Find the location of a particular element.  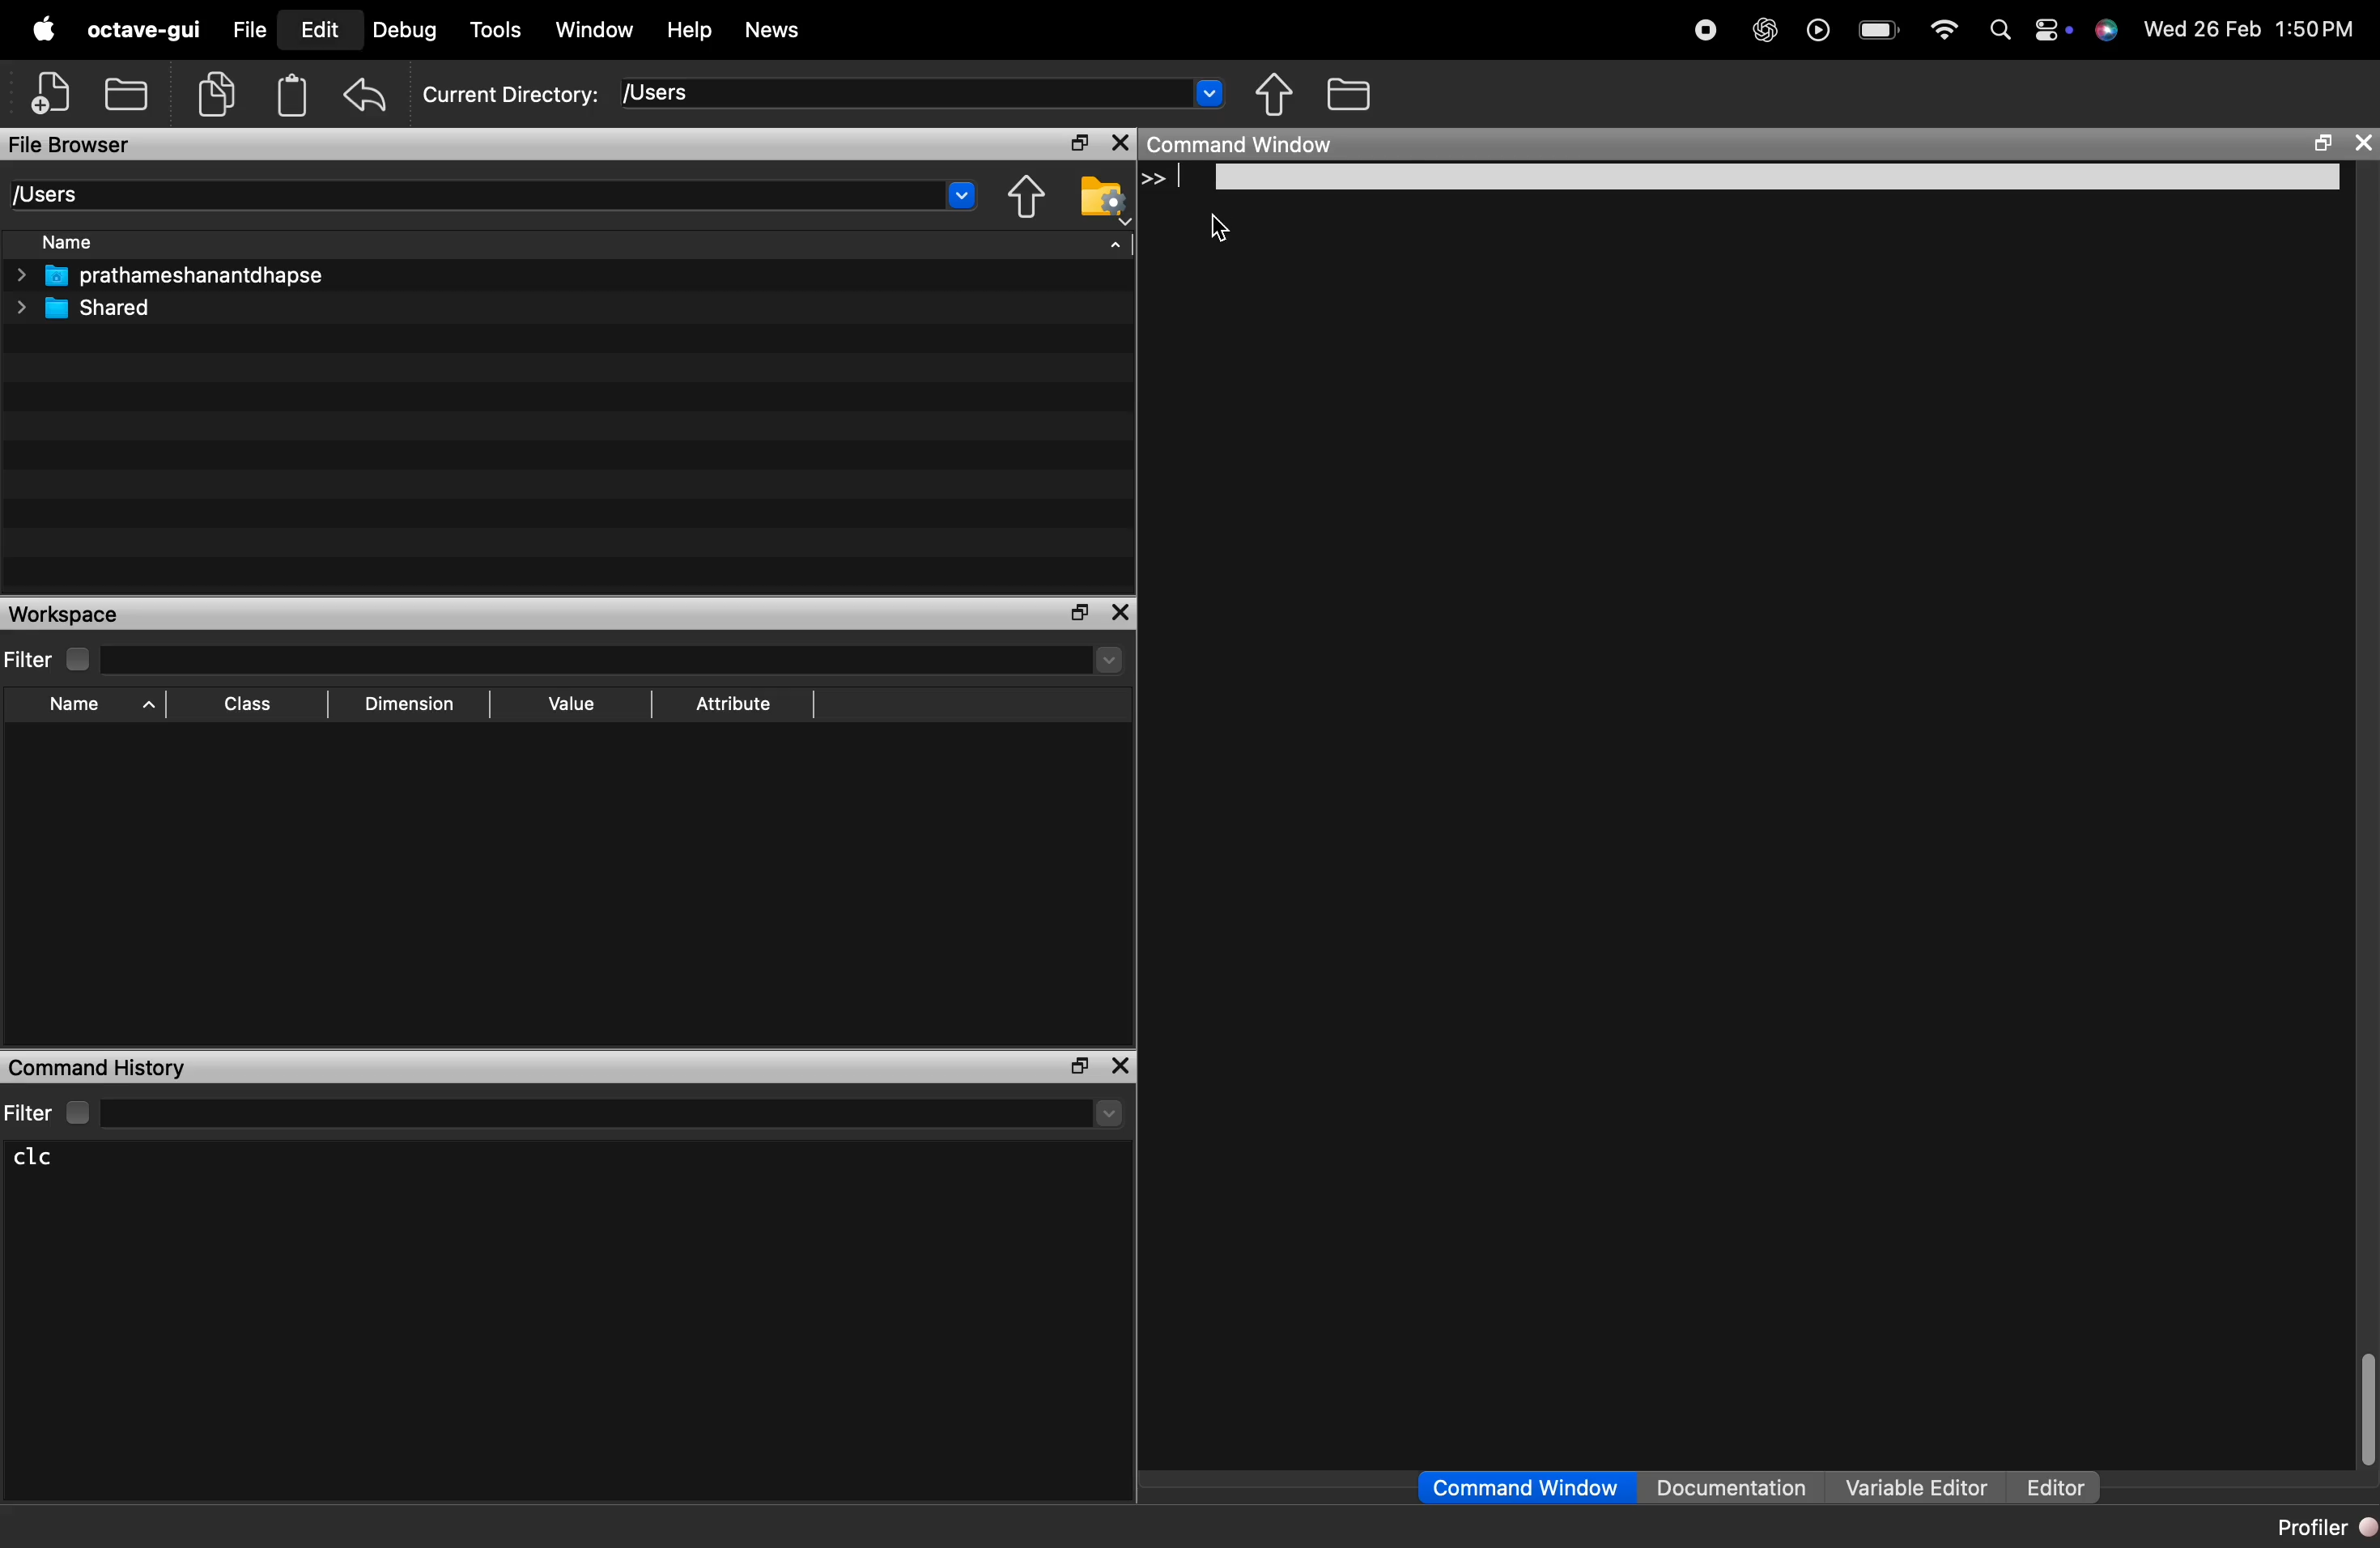

Edit is located at coordinates (319, 29).